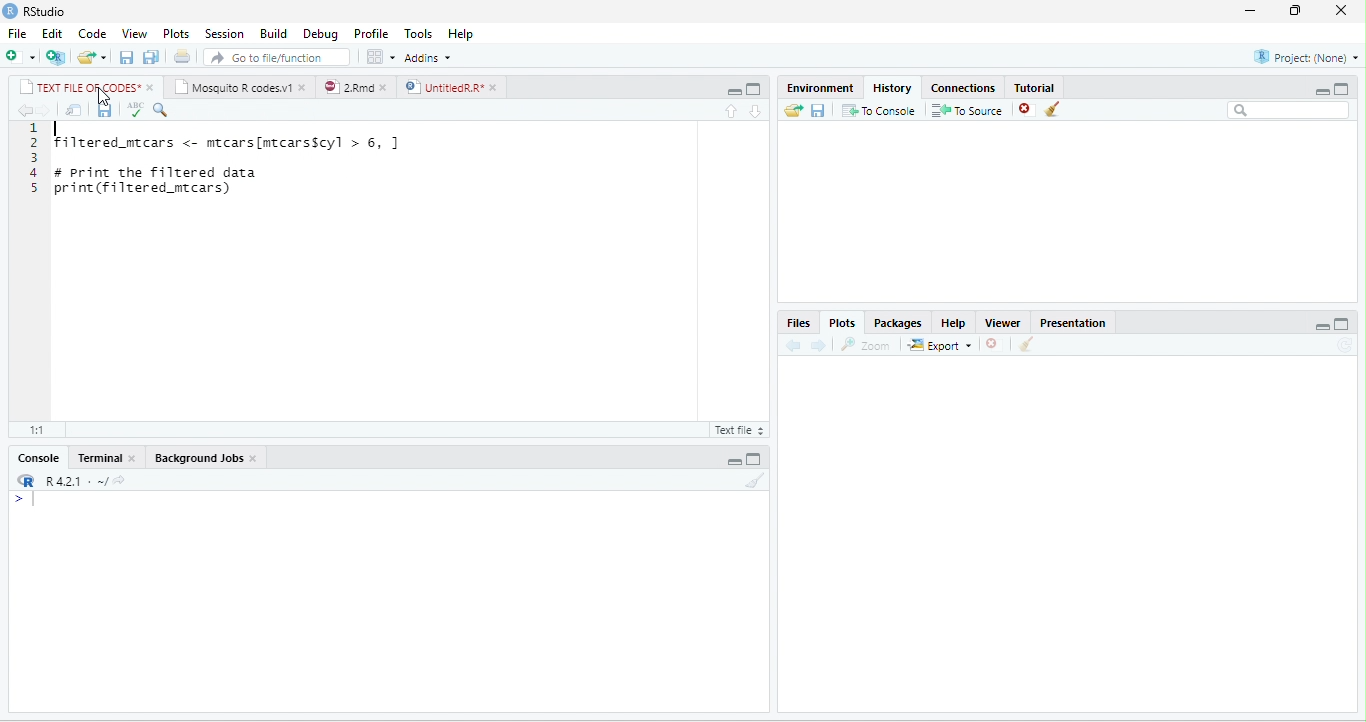 The image size is (1366, 722). I want to click on Plots, so click(843, 323).